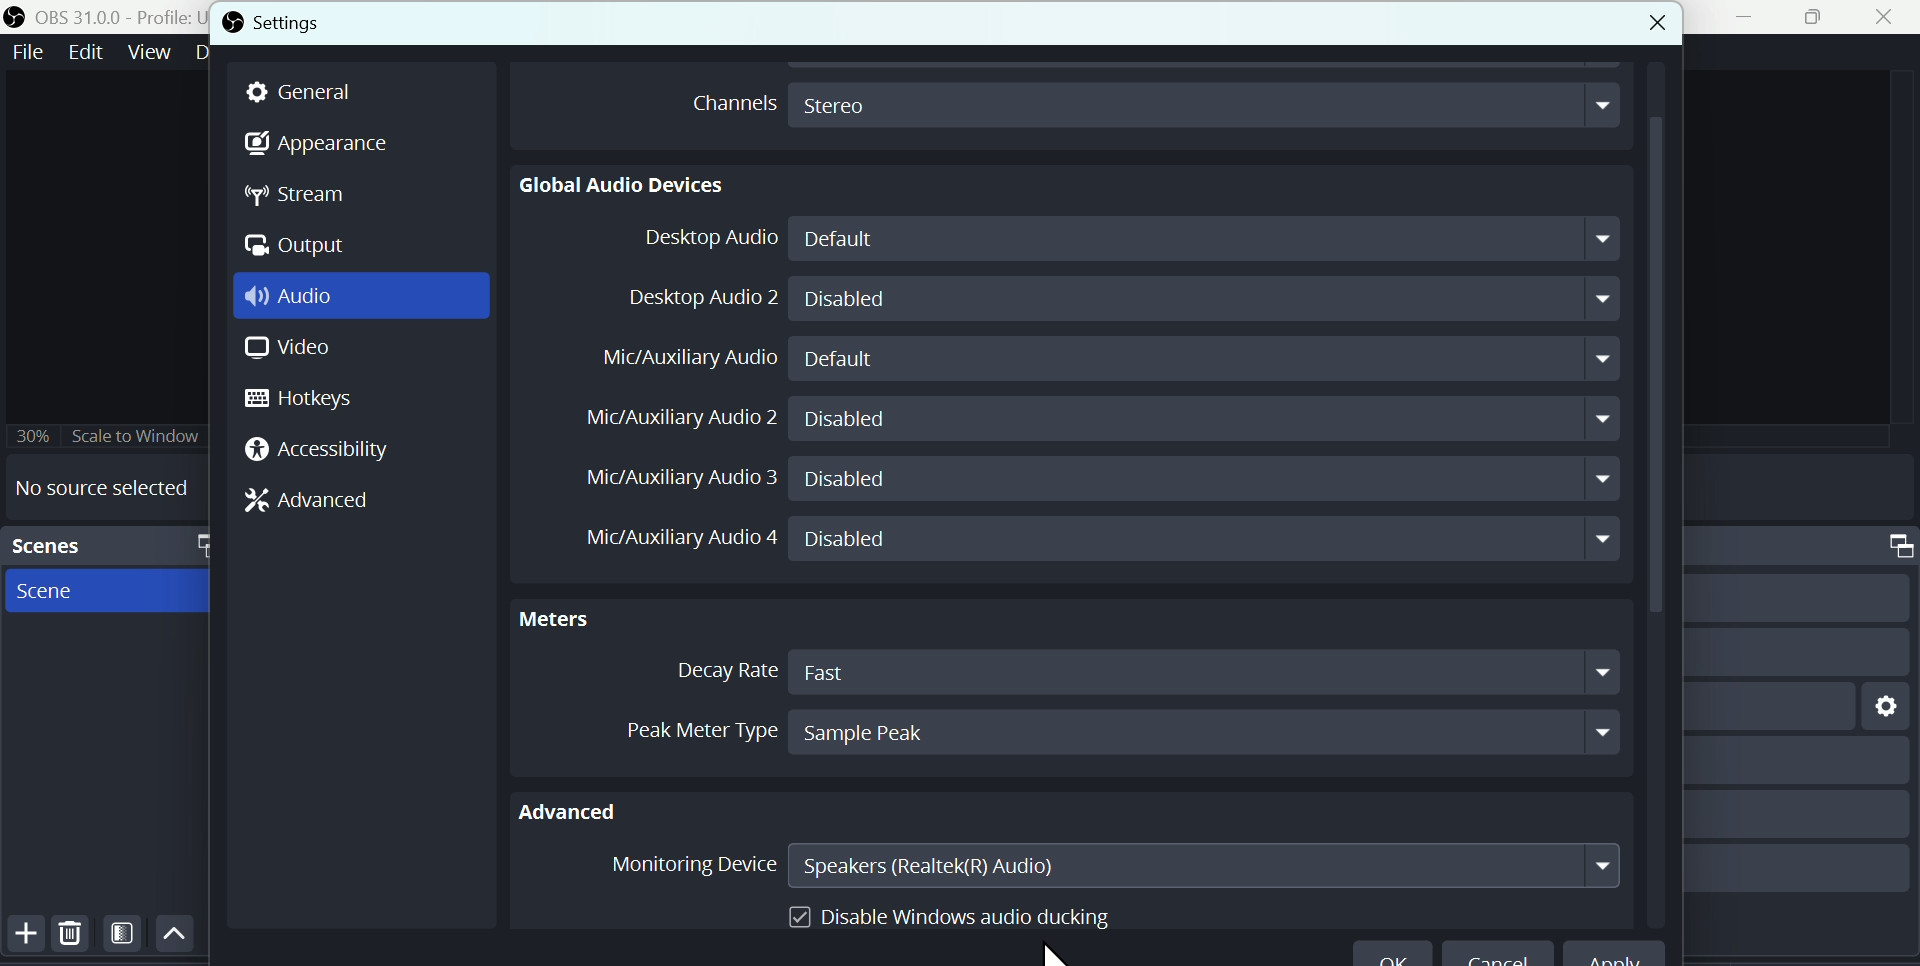  What do you see at coordinates (1206, 481) in the screenshot?
I see `Disabled` at bounding box center [1206, 481].